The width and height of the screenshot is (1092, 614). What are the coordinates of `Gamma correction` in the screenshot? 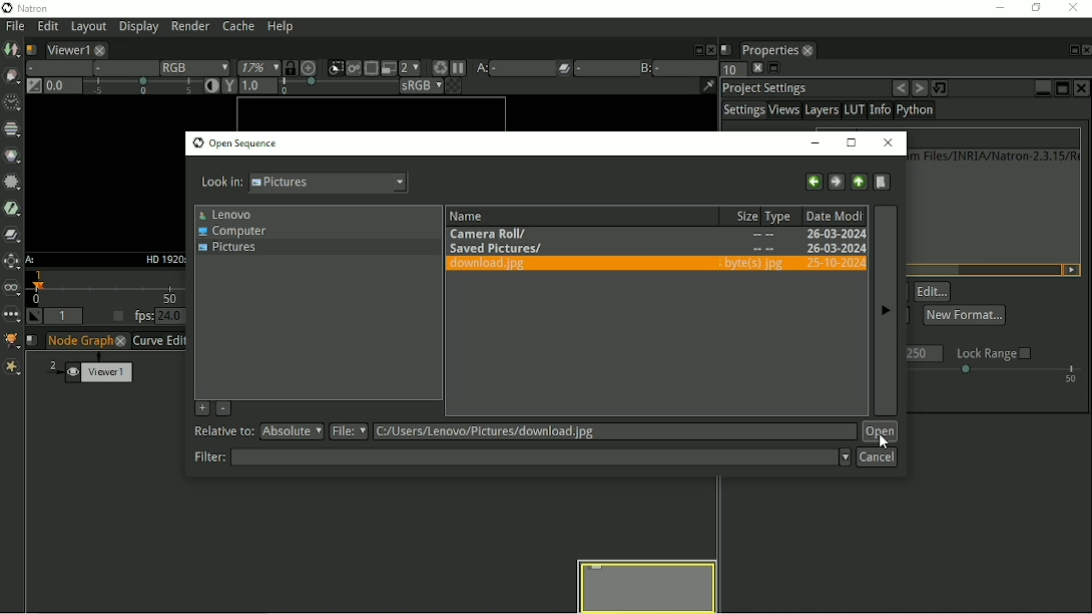 It's located at (303, 87).